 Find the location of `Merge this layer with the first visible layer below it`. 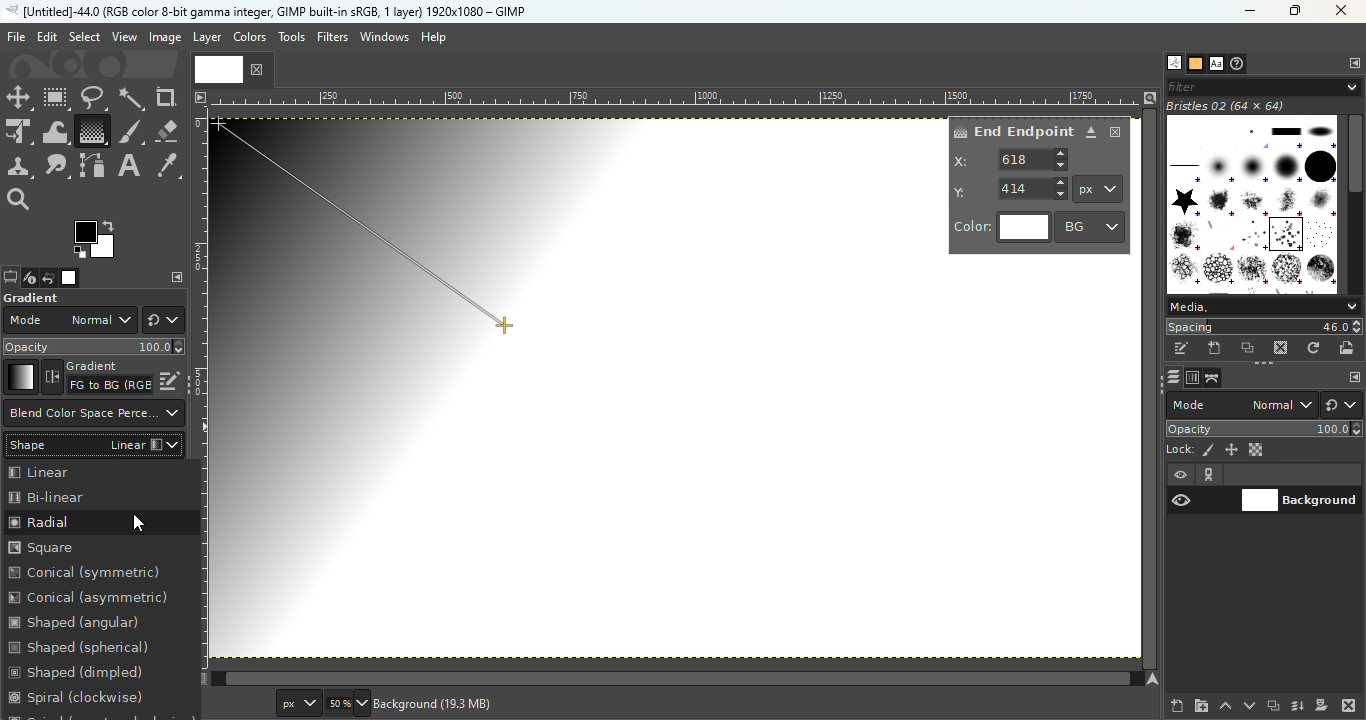

Merge this layer with the first visible layer below it is located at coordinates (1298, 706).